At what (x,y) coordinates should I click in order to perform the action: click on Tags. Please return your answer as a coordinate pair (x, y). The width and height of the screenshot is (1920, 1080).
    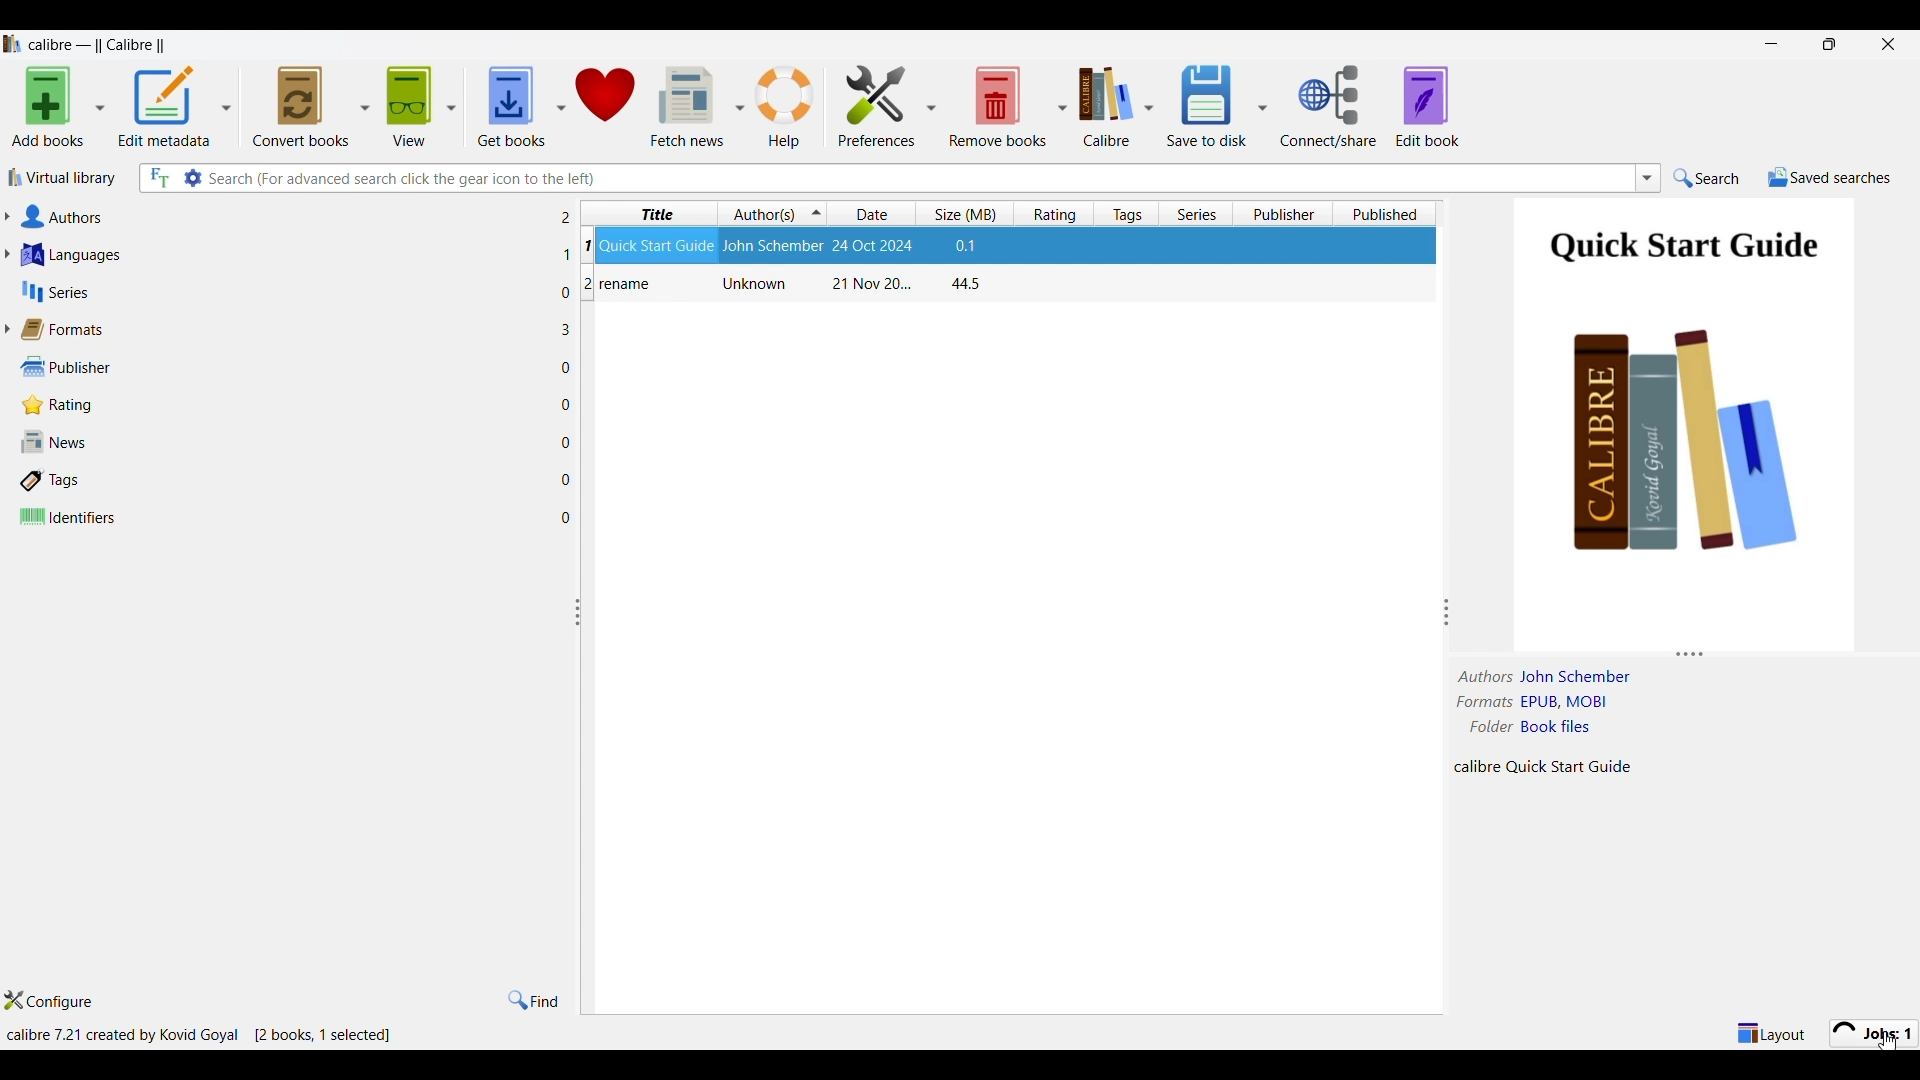
    Looking at the image, I should click on (281, 481).